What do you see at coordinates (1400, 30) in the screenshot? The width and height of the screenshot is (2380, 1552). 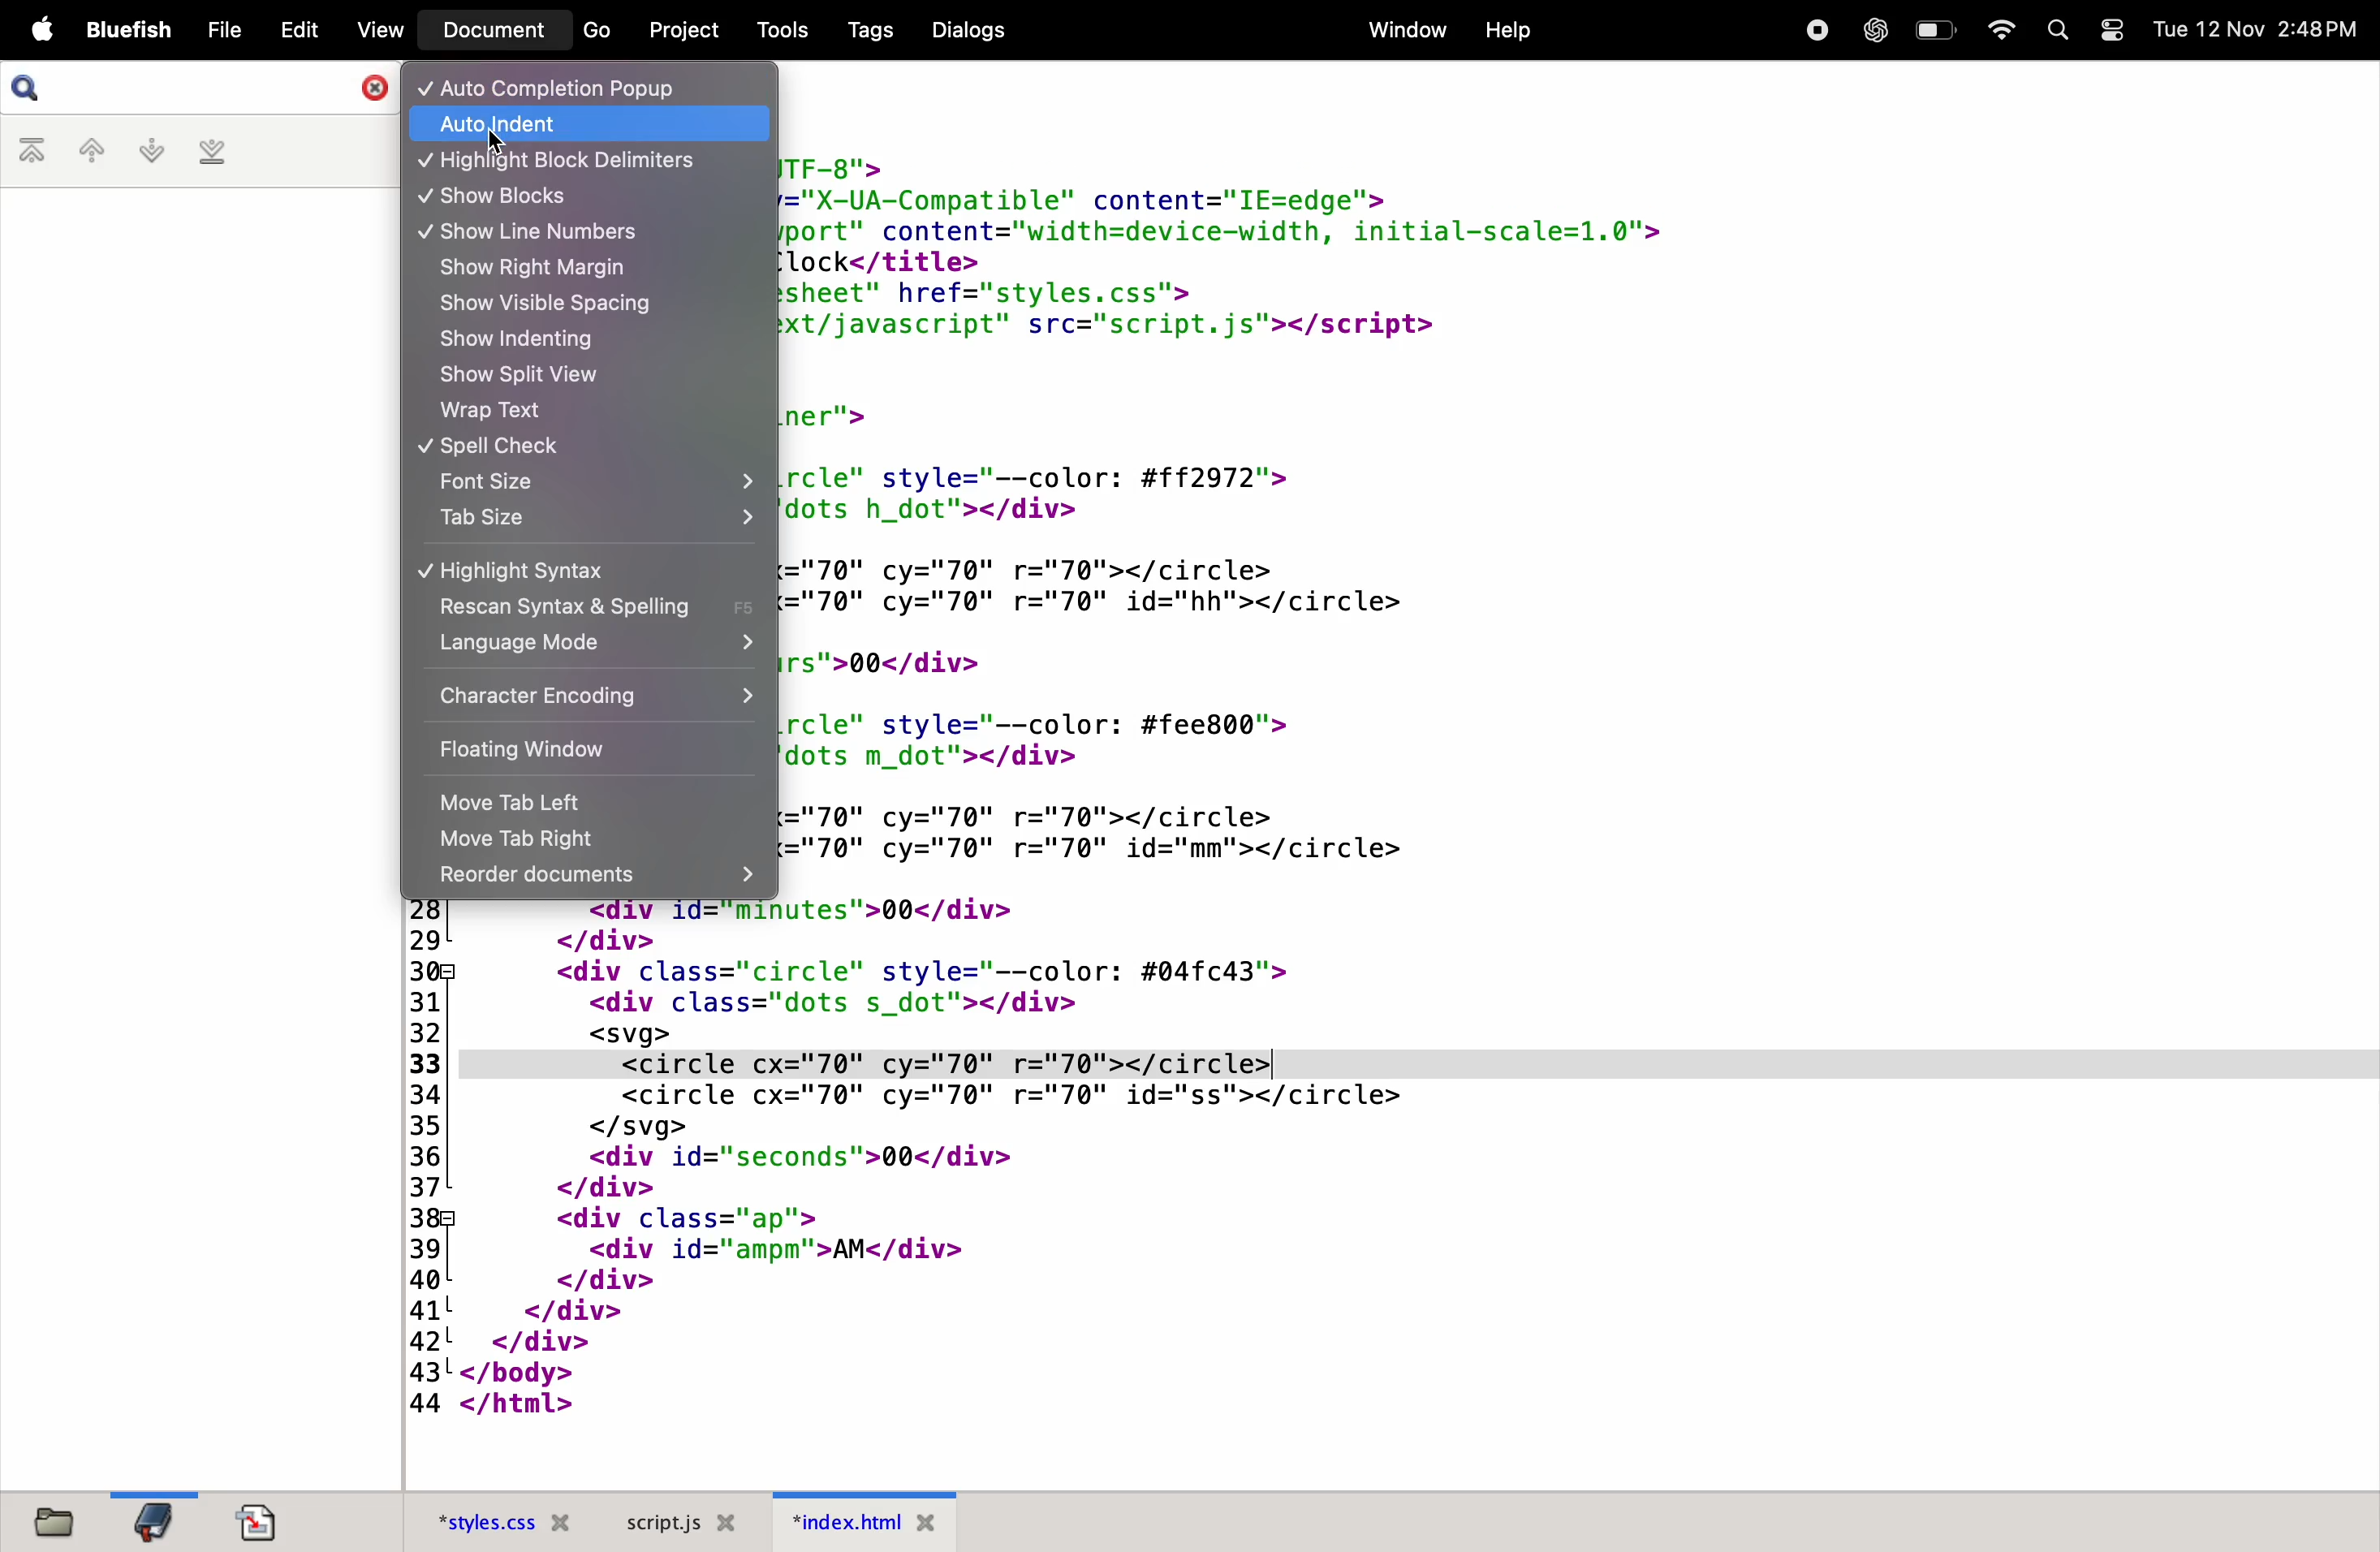 I see `window` at bounding box center [1400, 30].